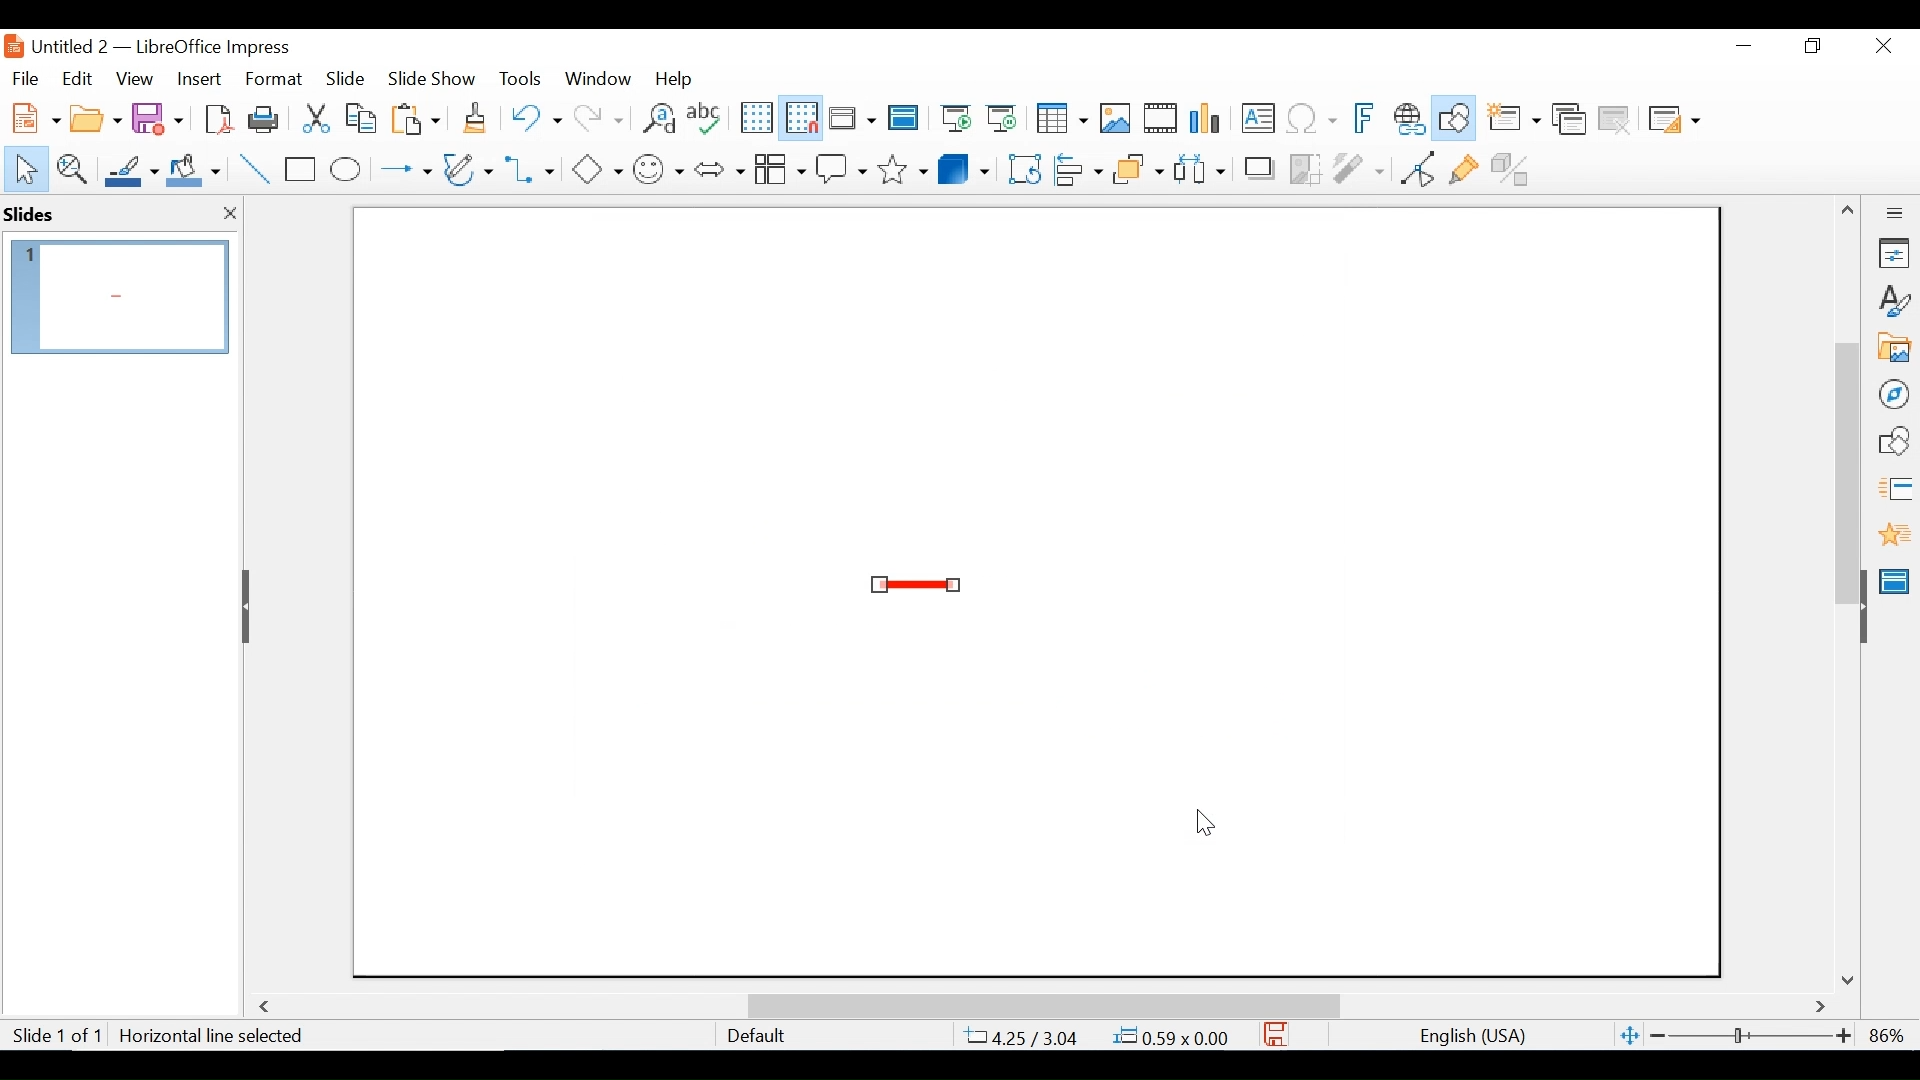 The width and height of the screenshot is (1920, 1080). I want to click on Zoom Slider, so click(1749, 1037).